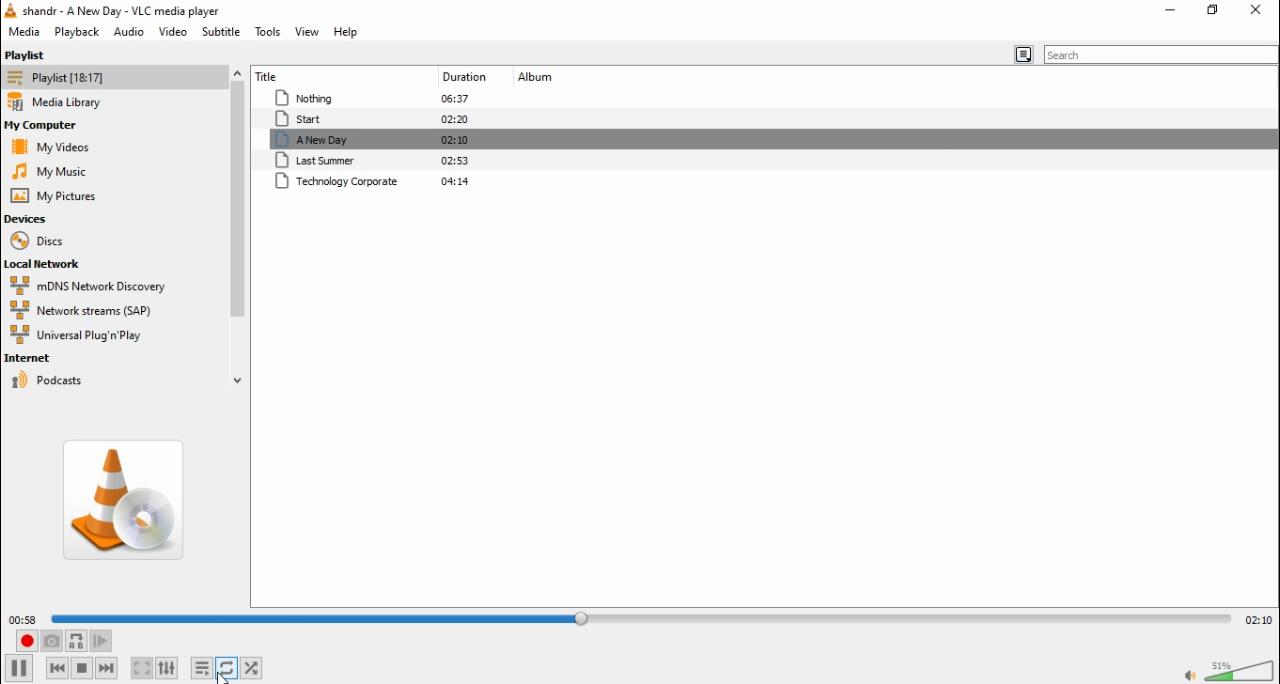 The height and width of the screenshot is (684, 1280). Describe the element at coordinates (46, 265) in the screenshot. I see `local network` at that location.